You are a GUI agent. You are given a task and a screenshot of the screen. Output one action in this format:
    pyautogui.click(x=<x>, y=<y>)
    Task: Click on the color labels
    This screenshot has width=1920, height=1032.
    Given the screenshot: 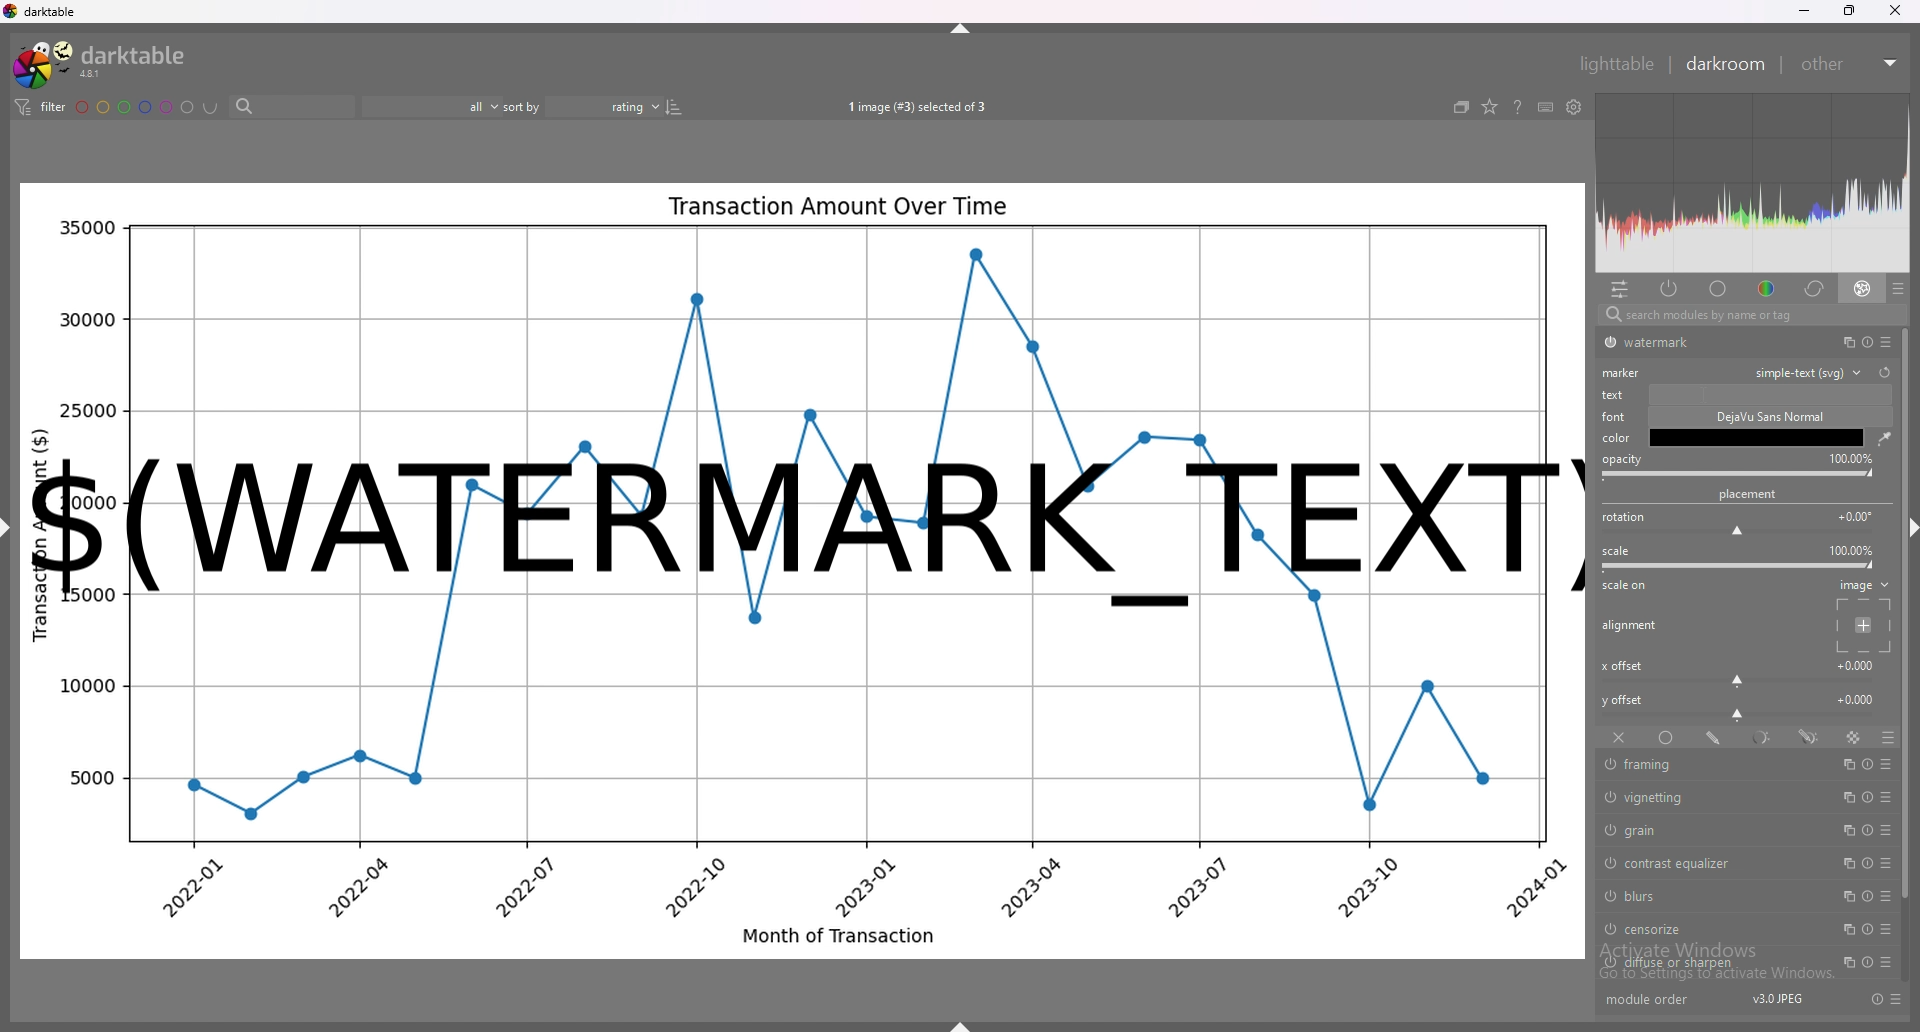 What is the action you would take?
    pyautogui.click(x=135, y=106)
    